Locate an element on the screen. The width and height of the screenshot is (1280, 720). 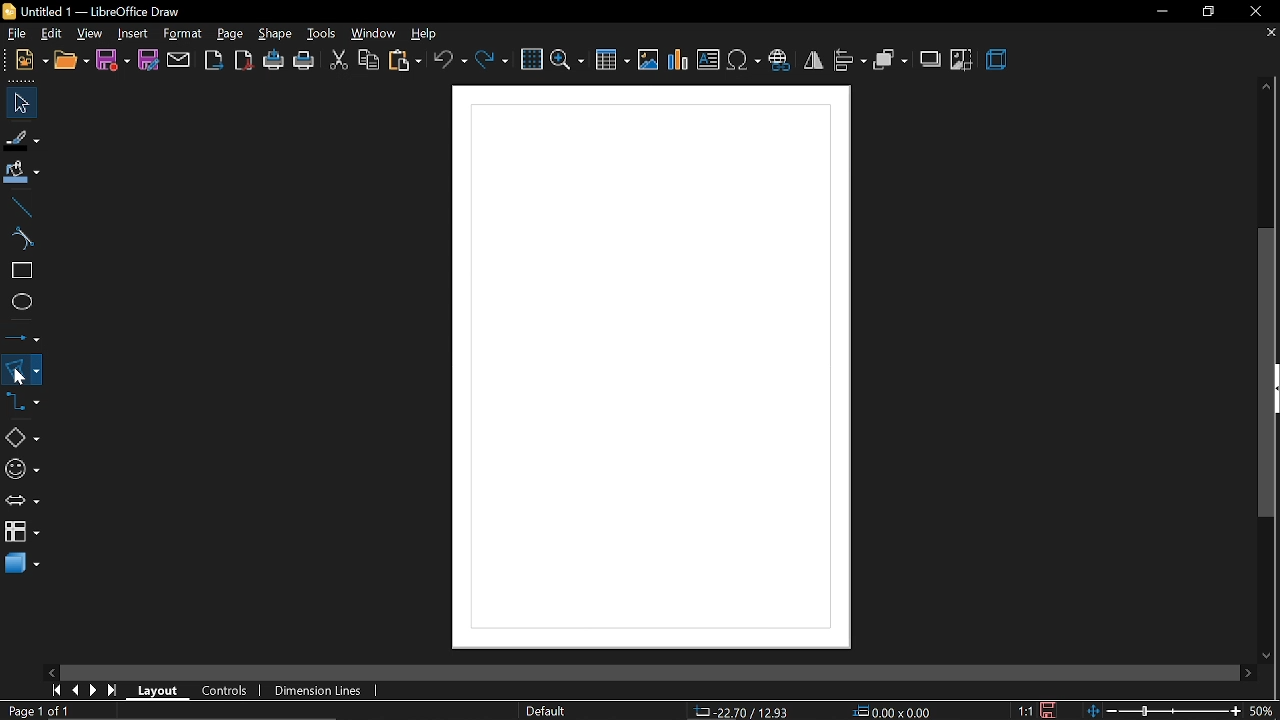
insert image is located at coordinates (709, 61).